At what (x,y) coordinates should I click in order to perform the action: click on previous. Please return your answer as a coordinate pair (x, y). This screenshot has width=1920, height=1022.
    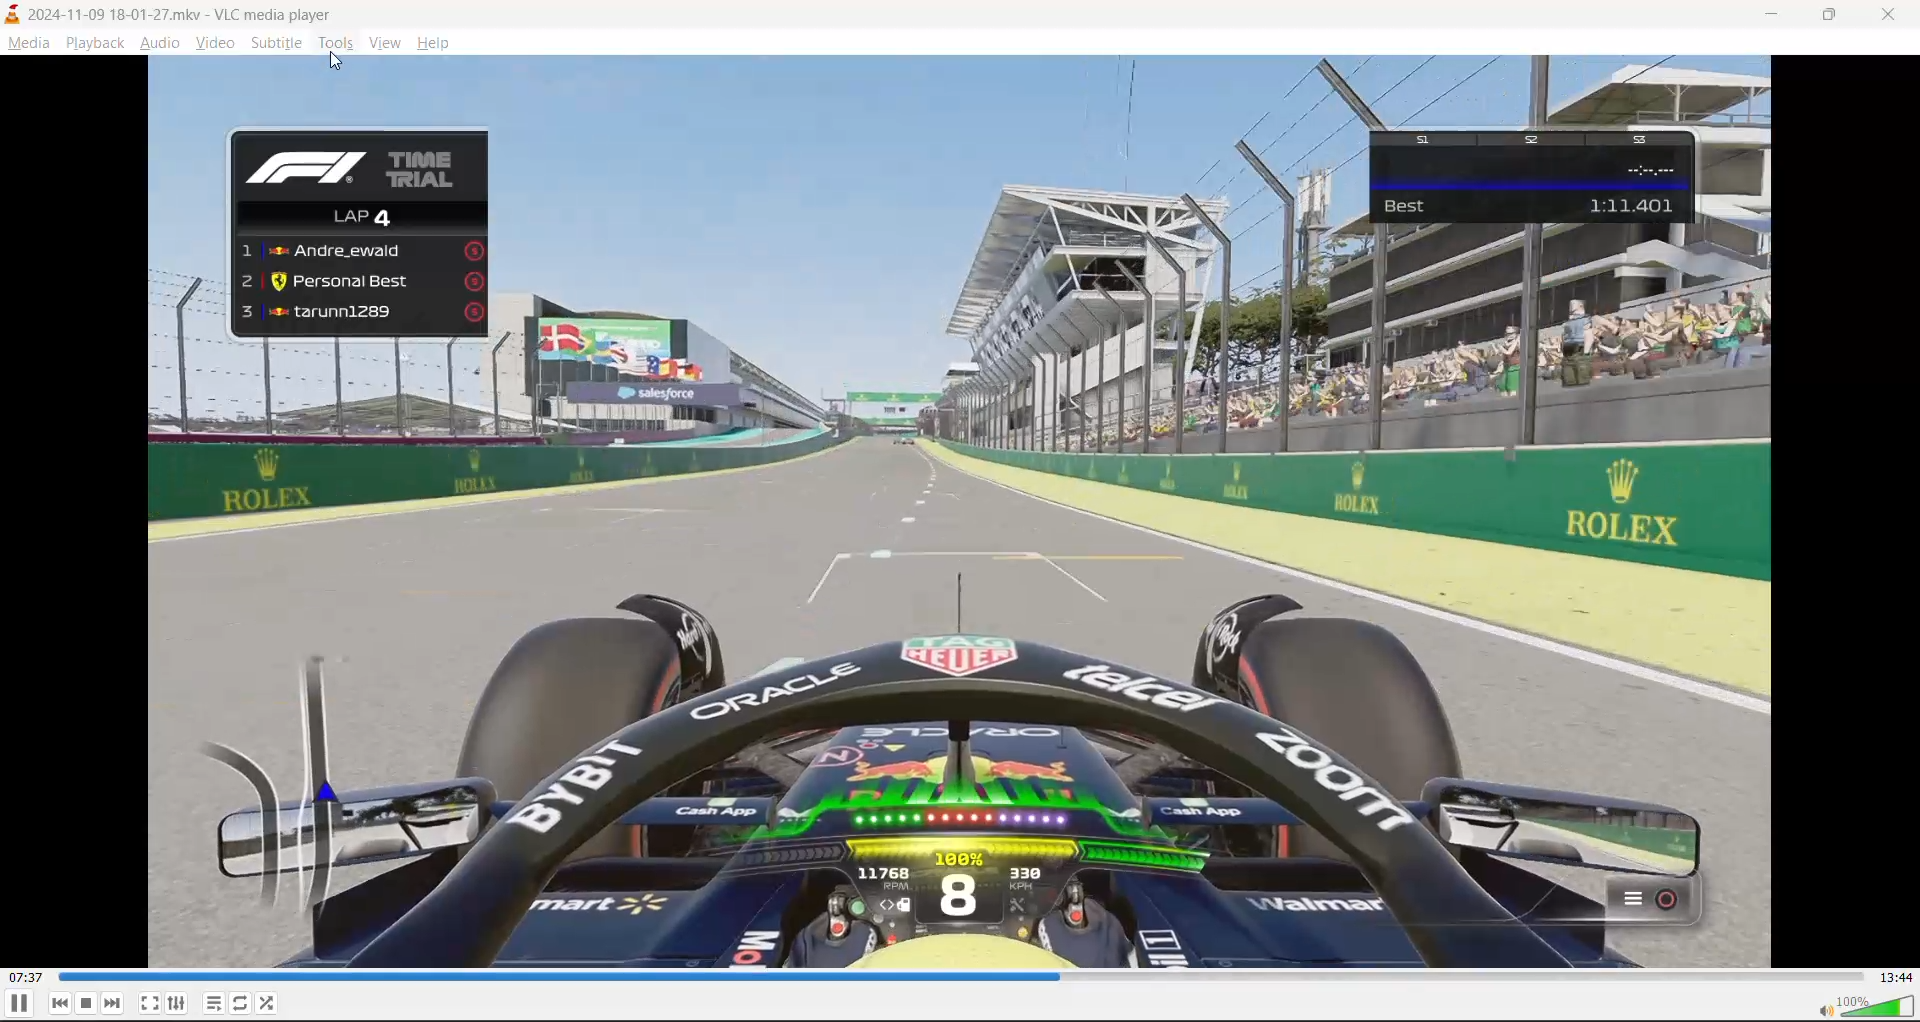
    Looking at the image, I should click on (60, 1003).